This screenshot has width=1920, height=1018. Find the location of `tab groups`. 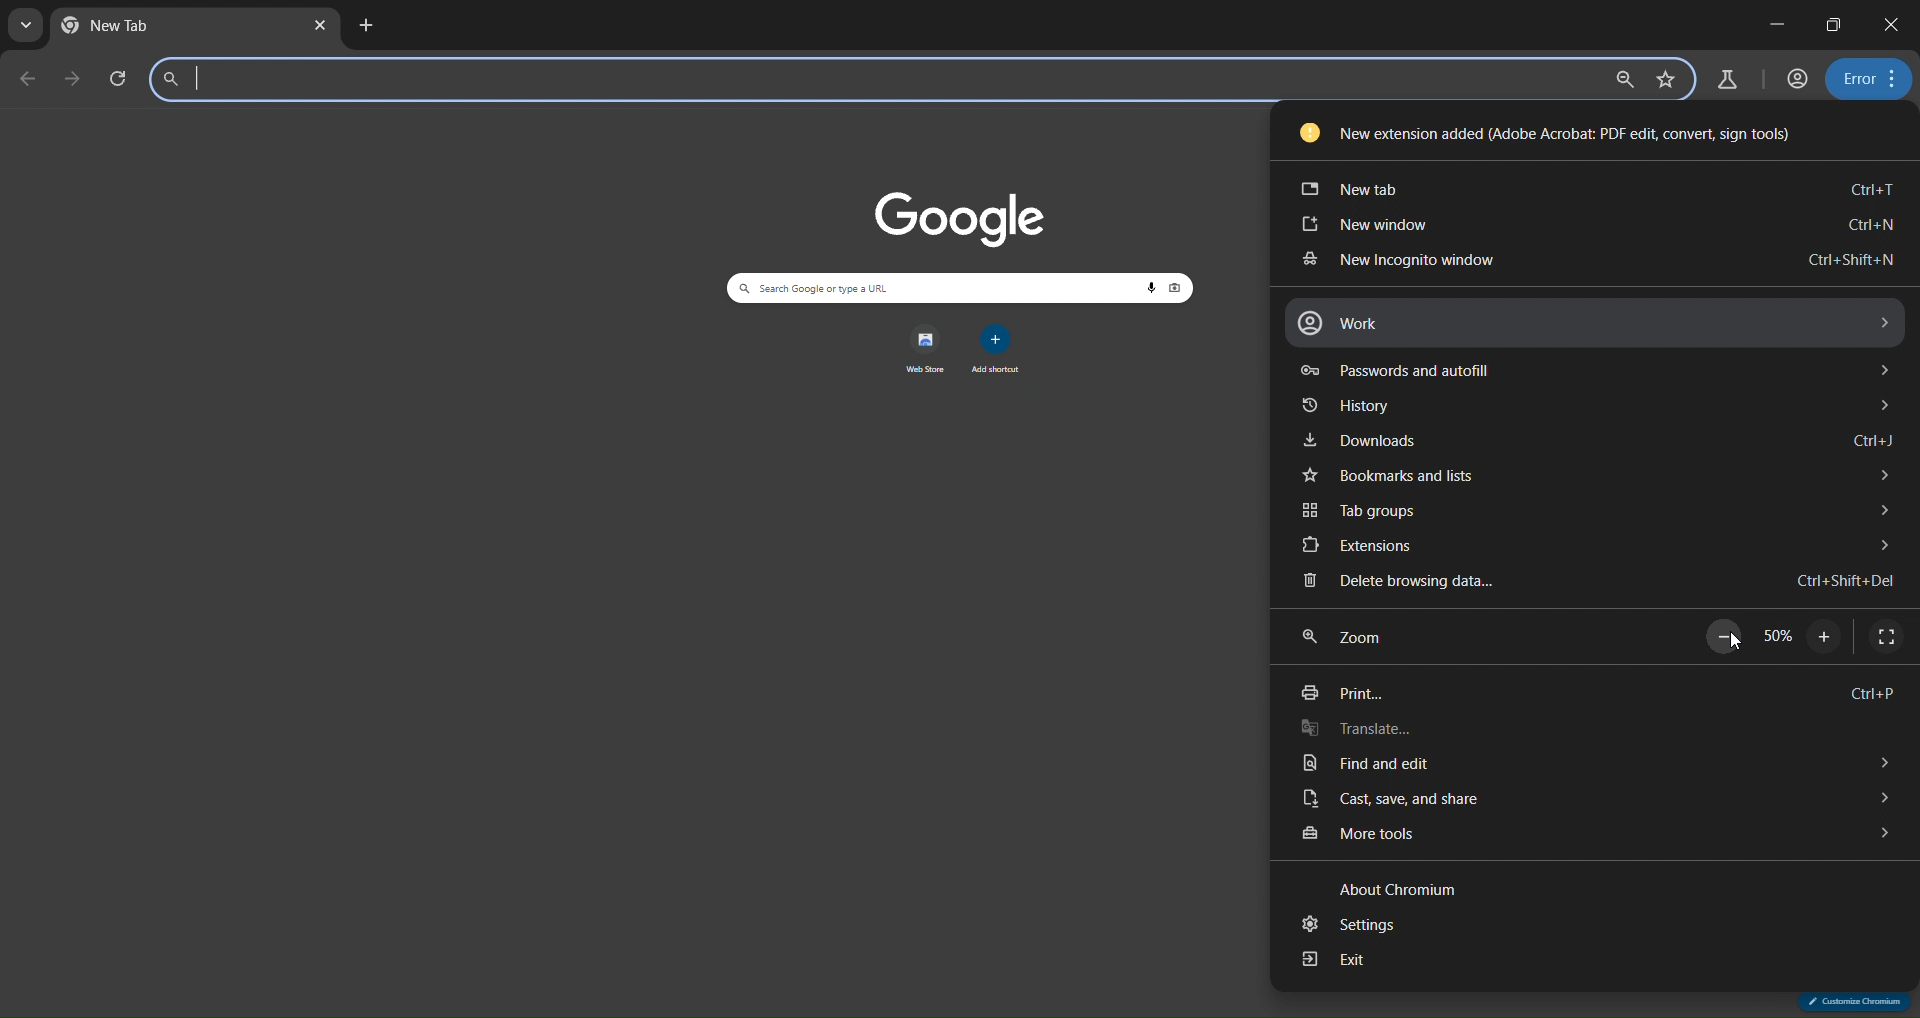

tab groups is located at coordinates (1604, 512).